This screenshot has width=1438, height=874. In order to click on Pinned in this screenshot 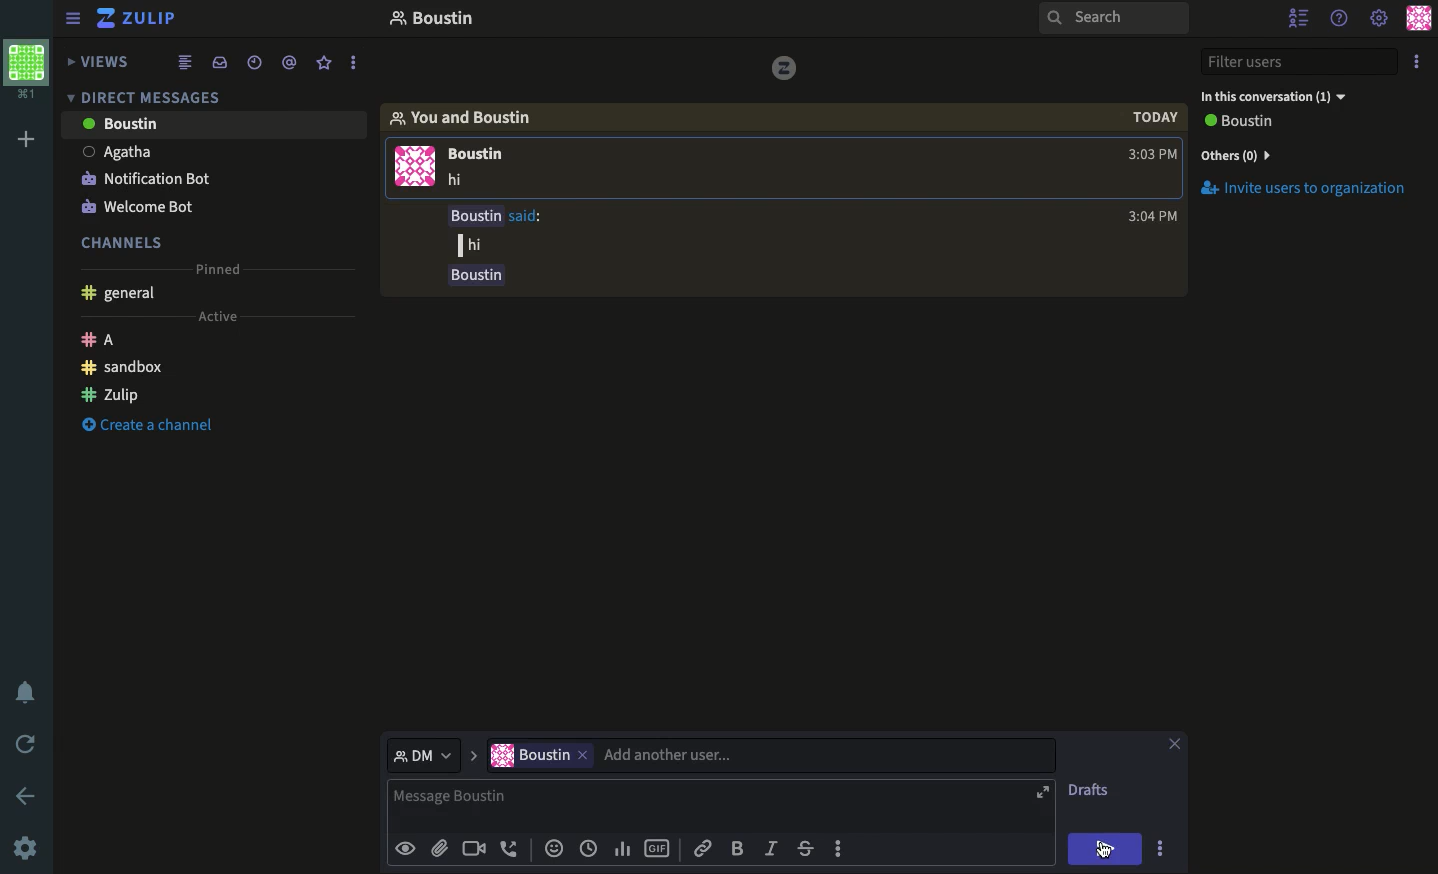, I will do `click(221, 268)`.